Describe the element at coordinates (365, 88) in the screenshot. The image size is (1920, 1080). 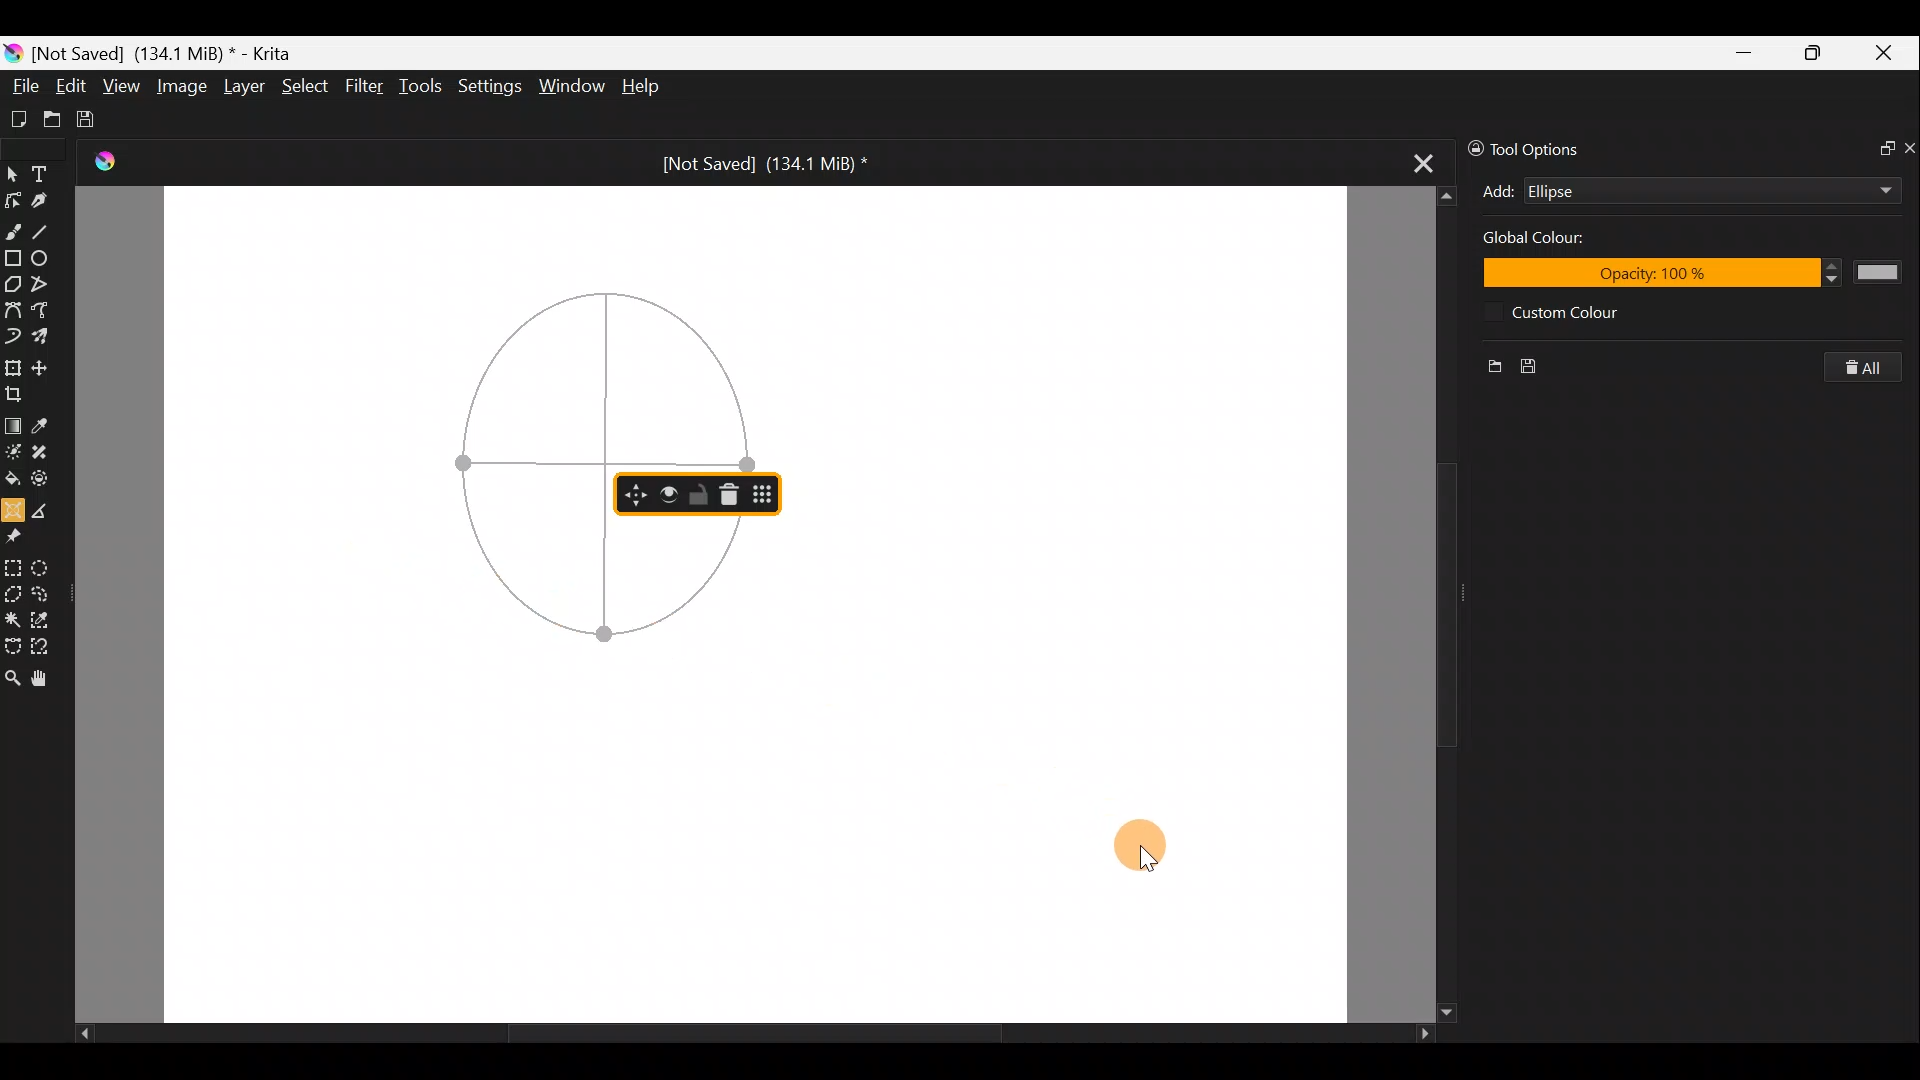
I see `Filter` at that location.